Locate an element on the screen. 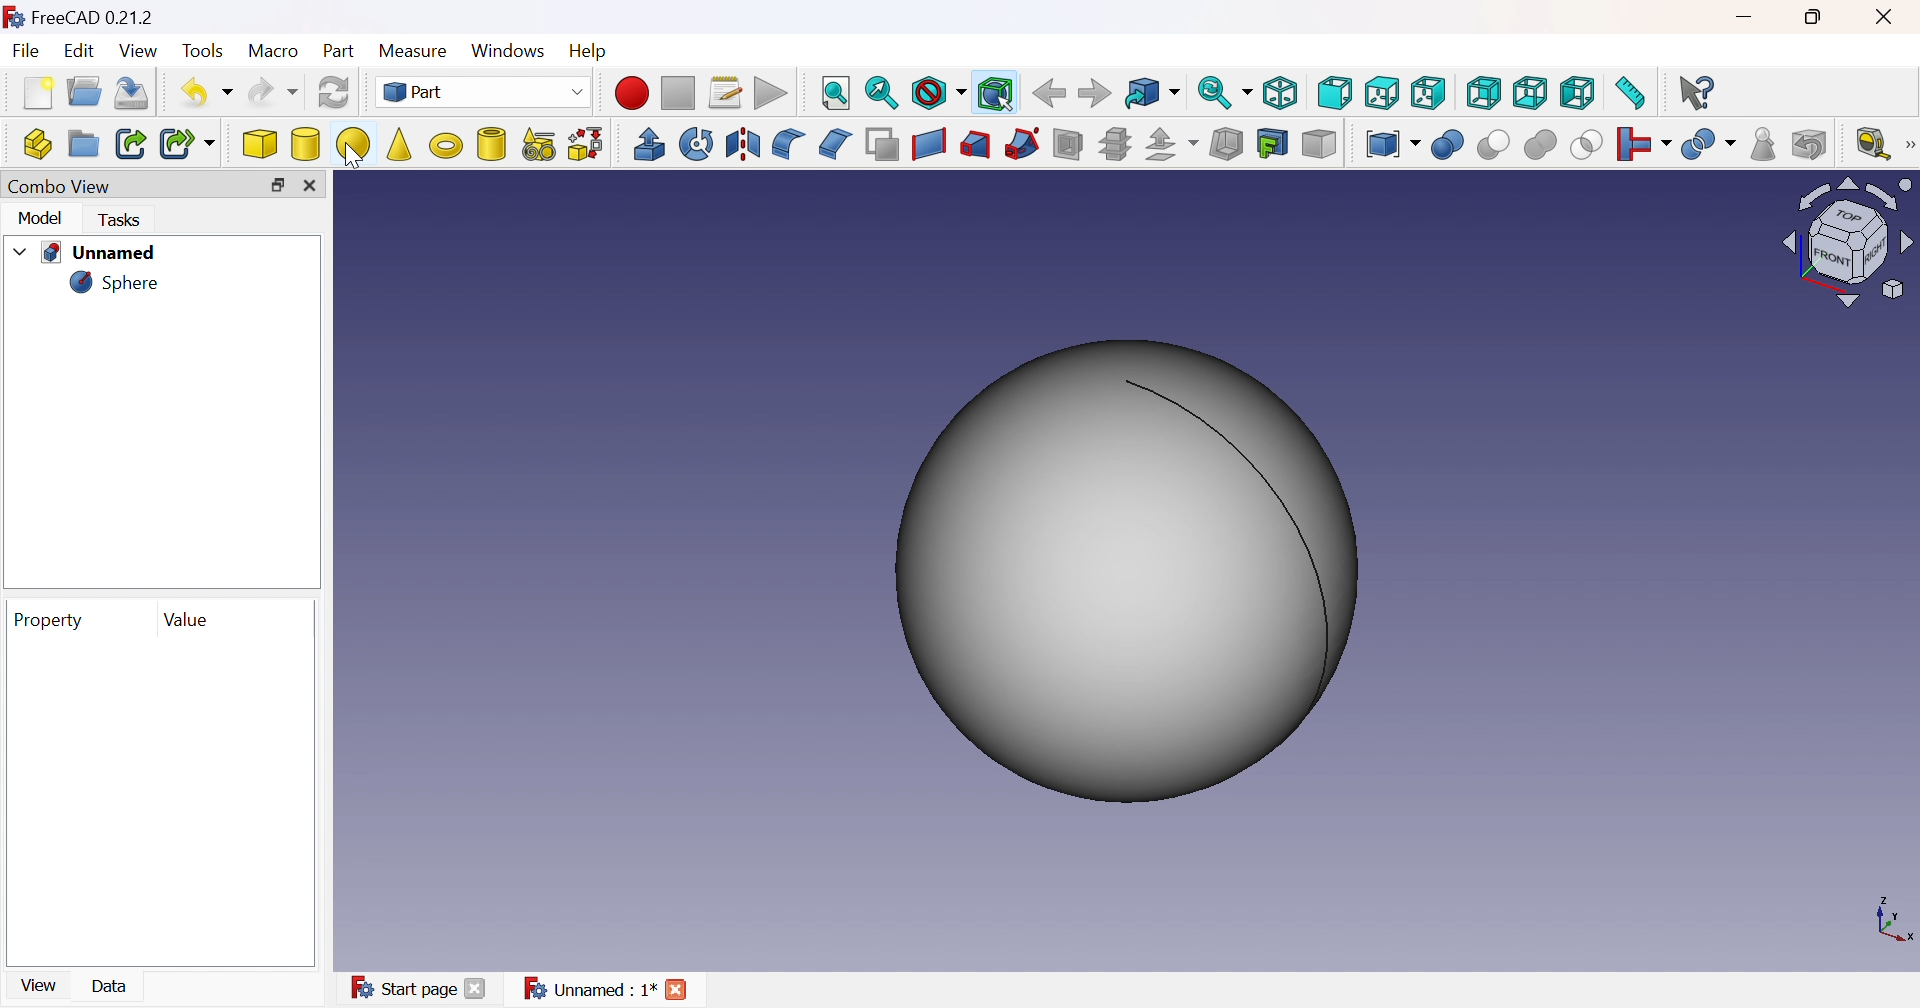 The image size is (1920, 1008). Part is located at coordinates (339, 53).